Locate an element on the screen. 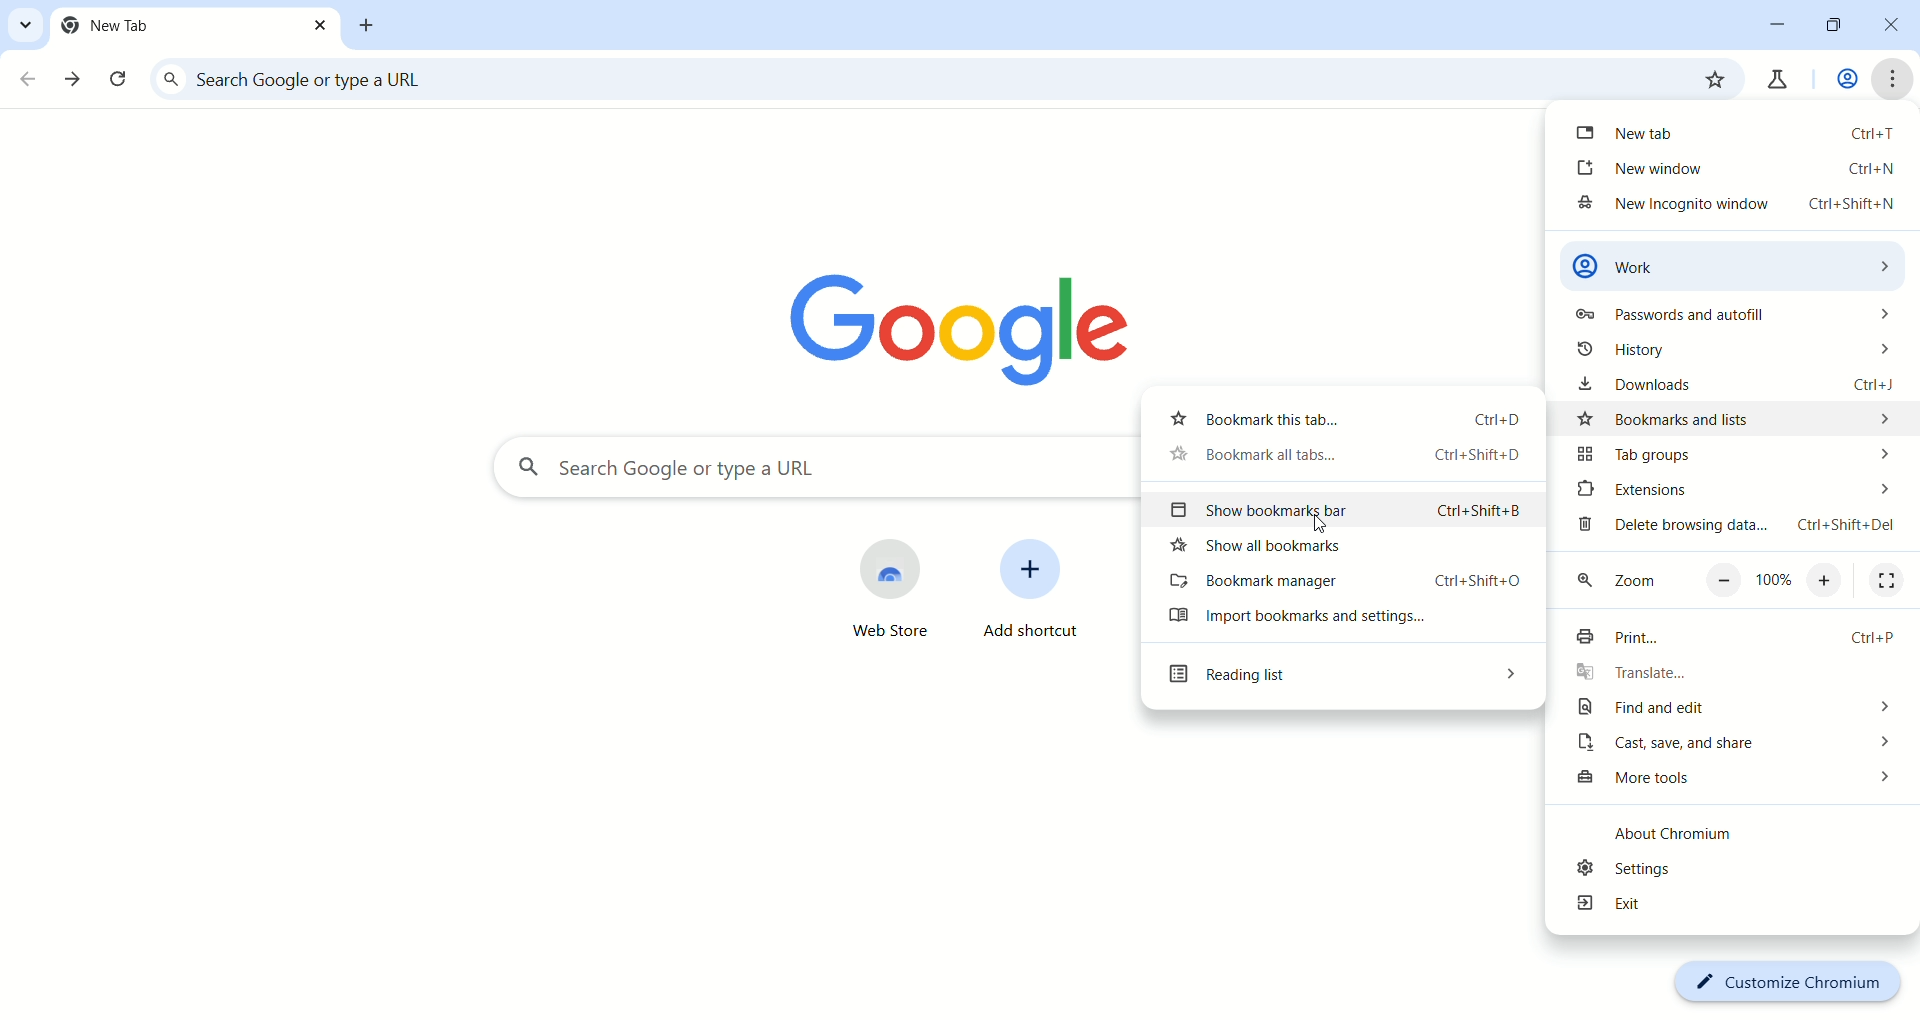 The height and width of the screenshot is (1020, 1920). delete browsing data is located at coordinates (1736, 530).